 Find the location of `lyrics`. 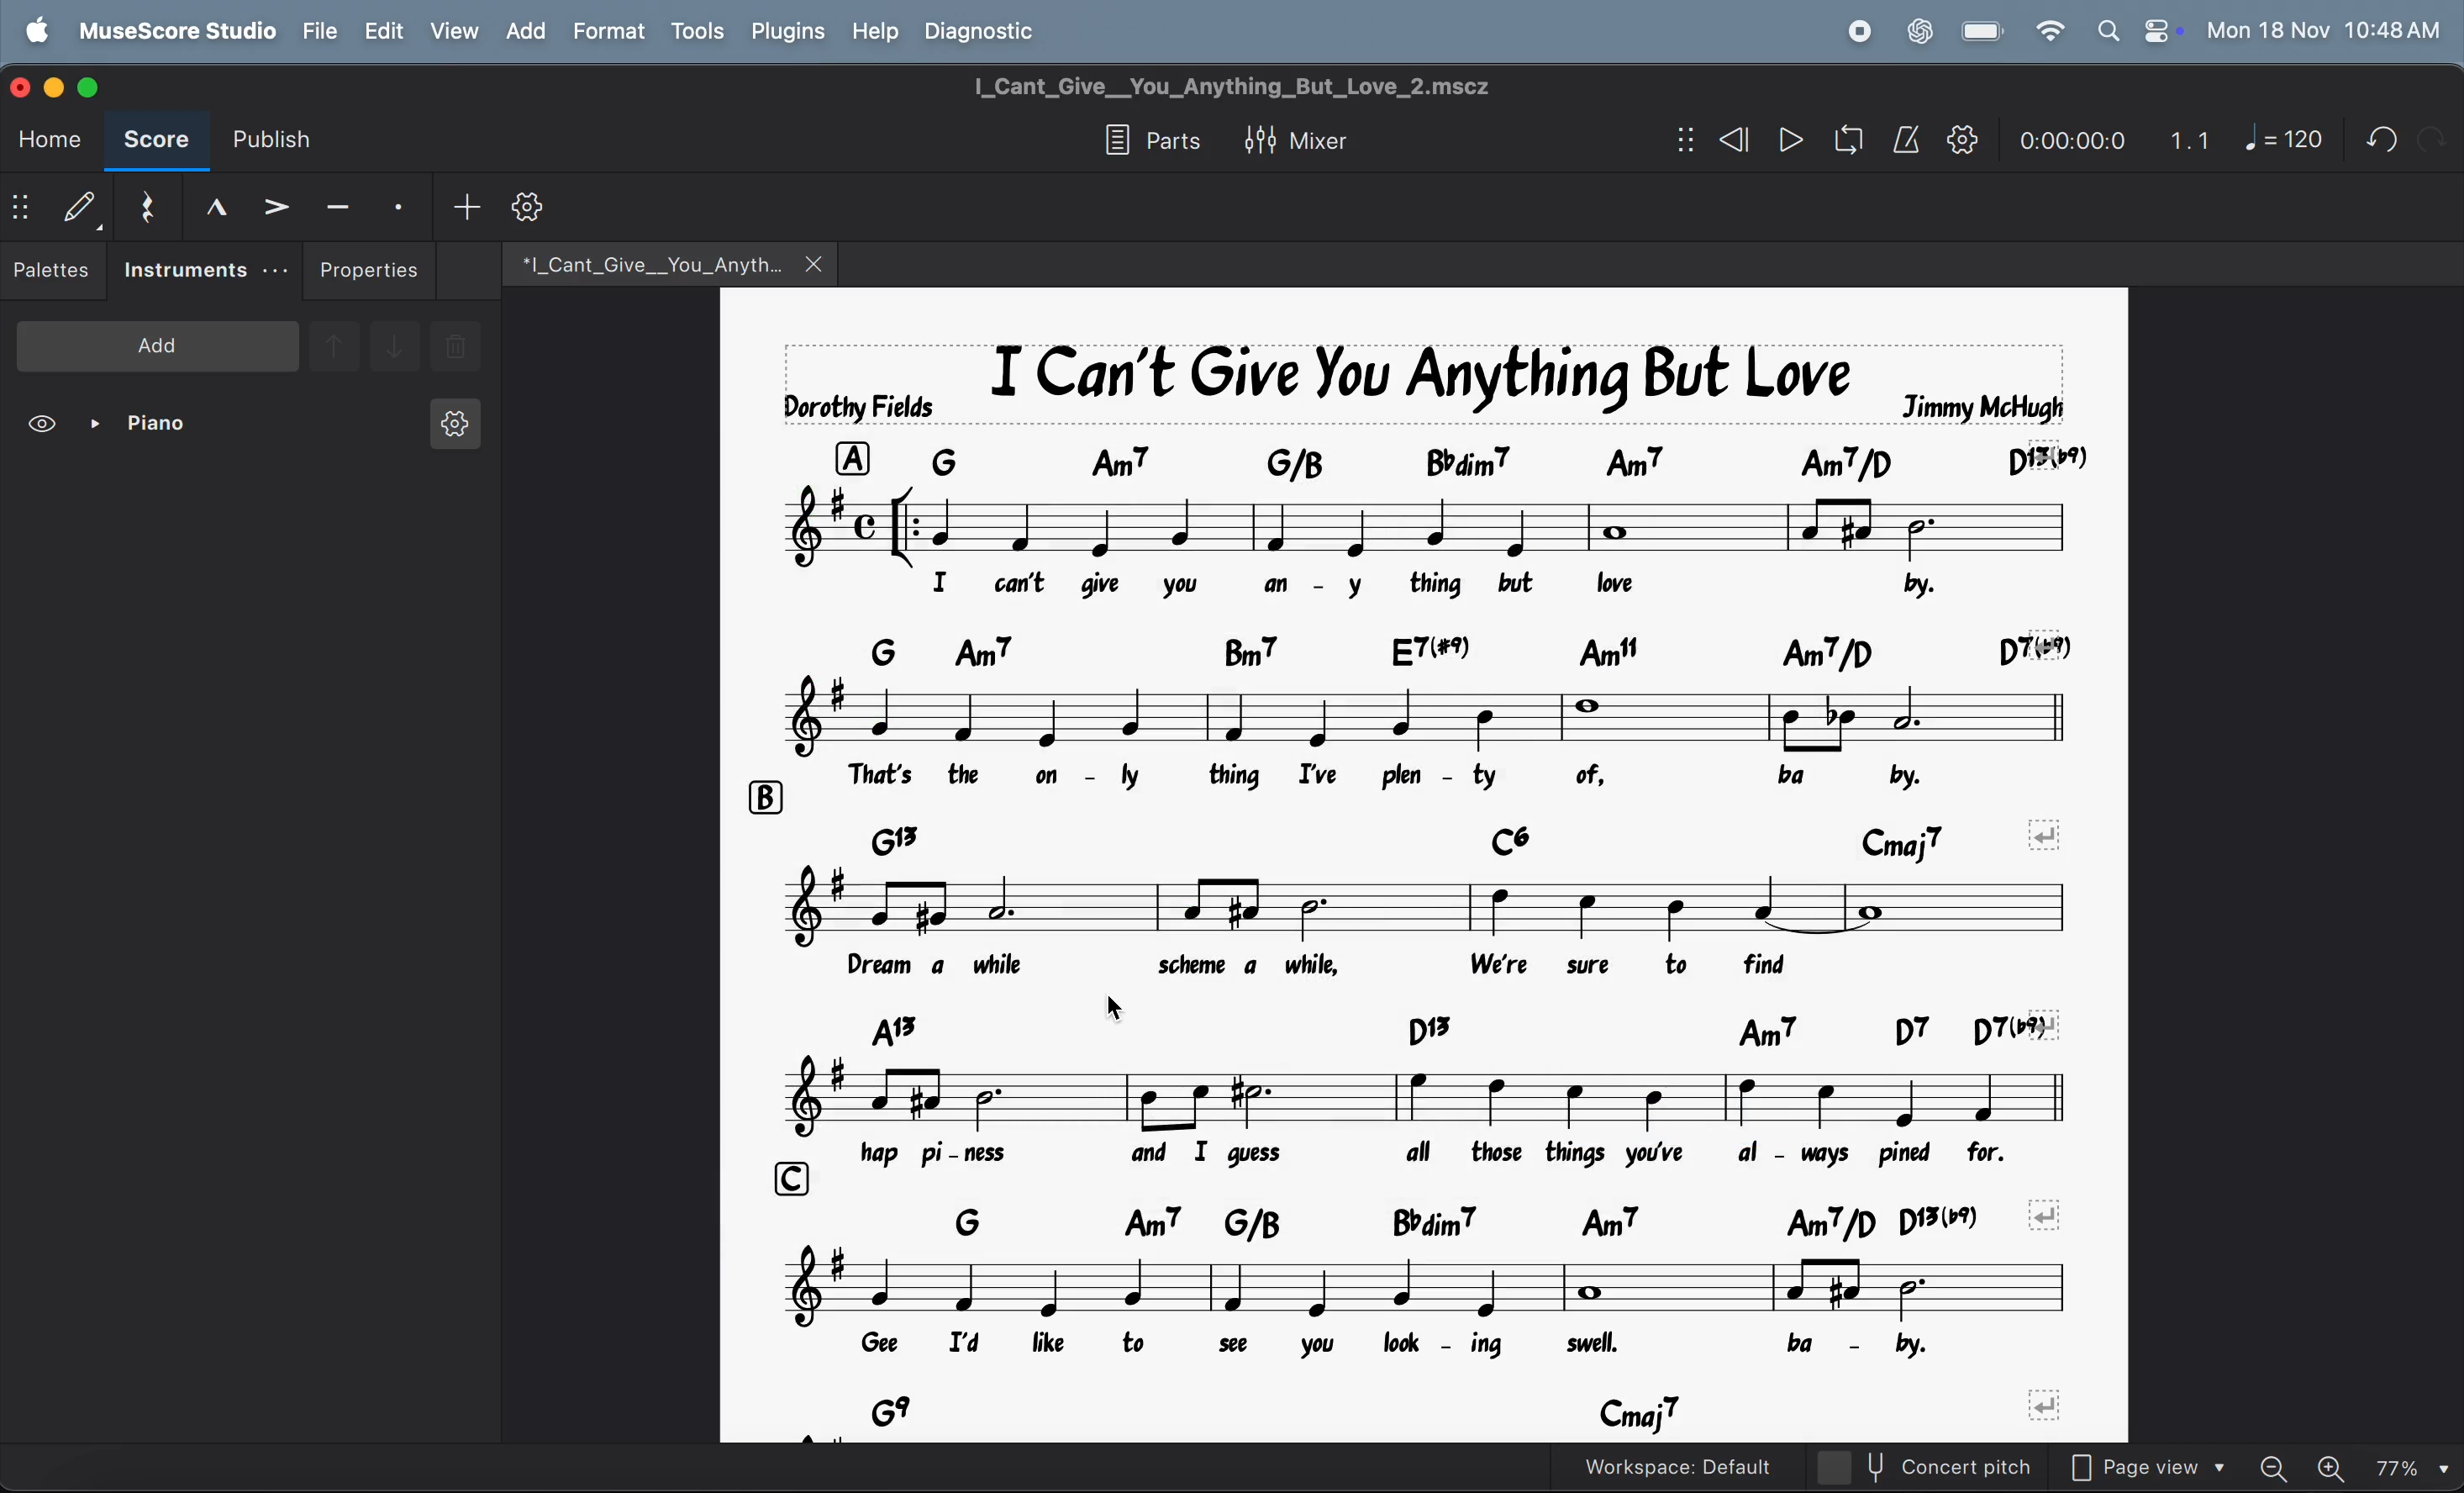

lyrics is located at coordinates (1414, 965).